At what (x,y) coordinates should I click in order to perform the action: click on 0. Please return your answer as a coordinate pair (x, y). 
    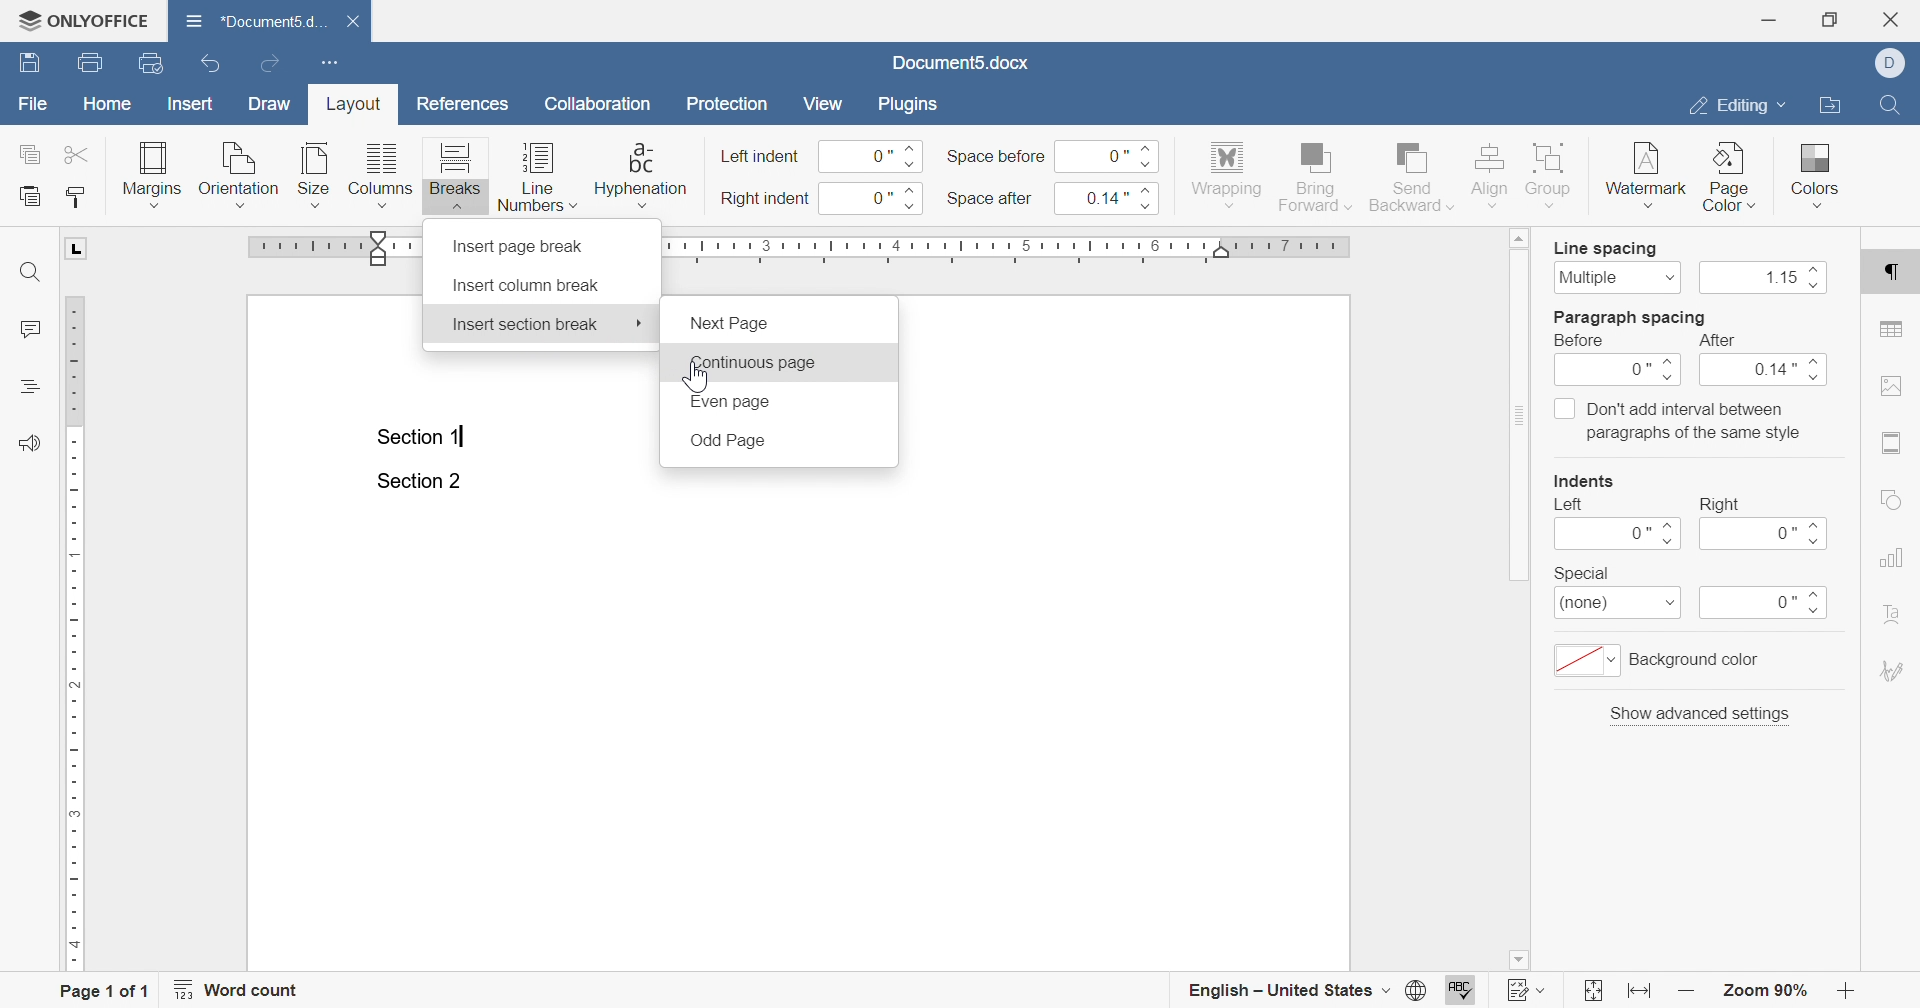
    Looking at the image, I should click on (1767, 534).